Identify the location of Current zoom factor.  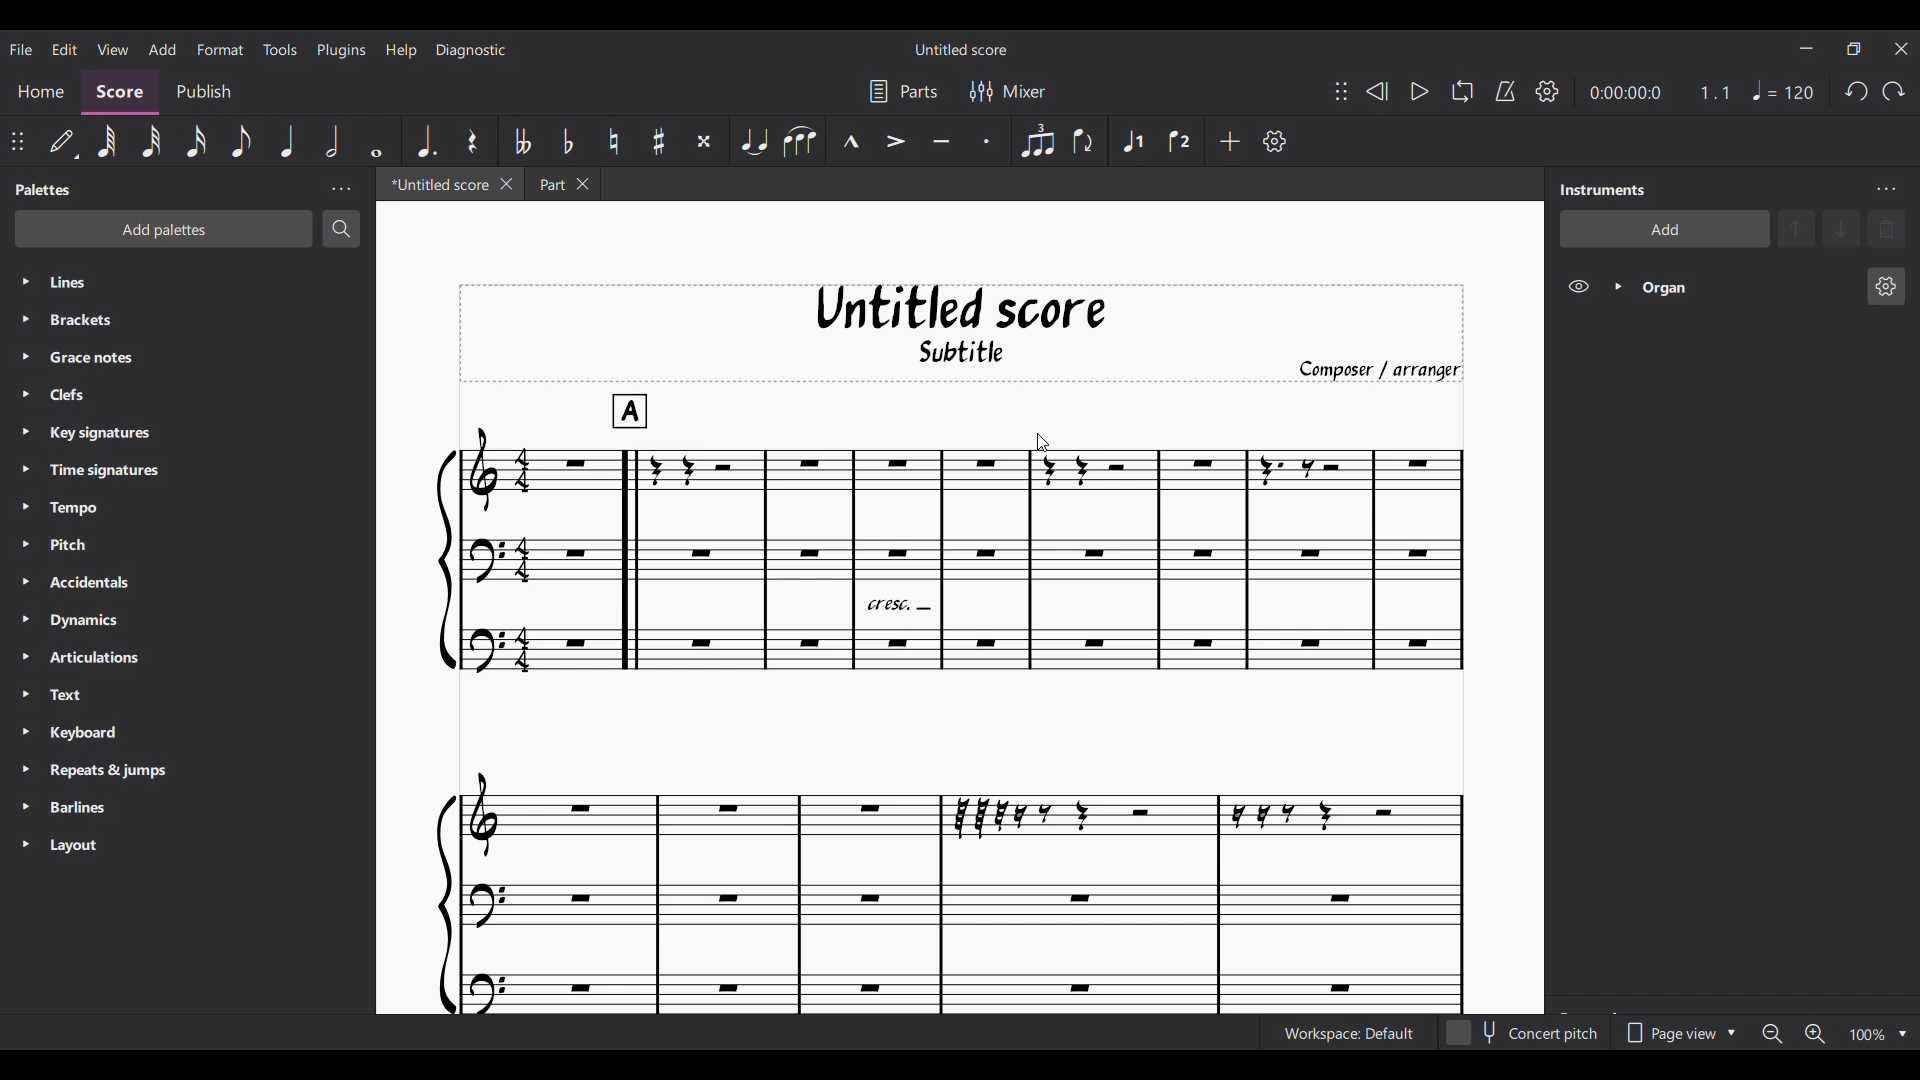
(1868, 1035).